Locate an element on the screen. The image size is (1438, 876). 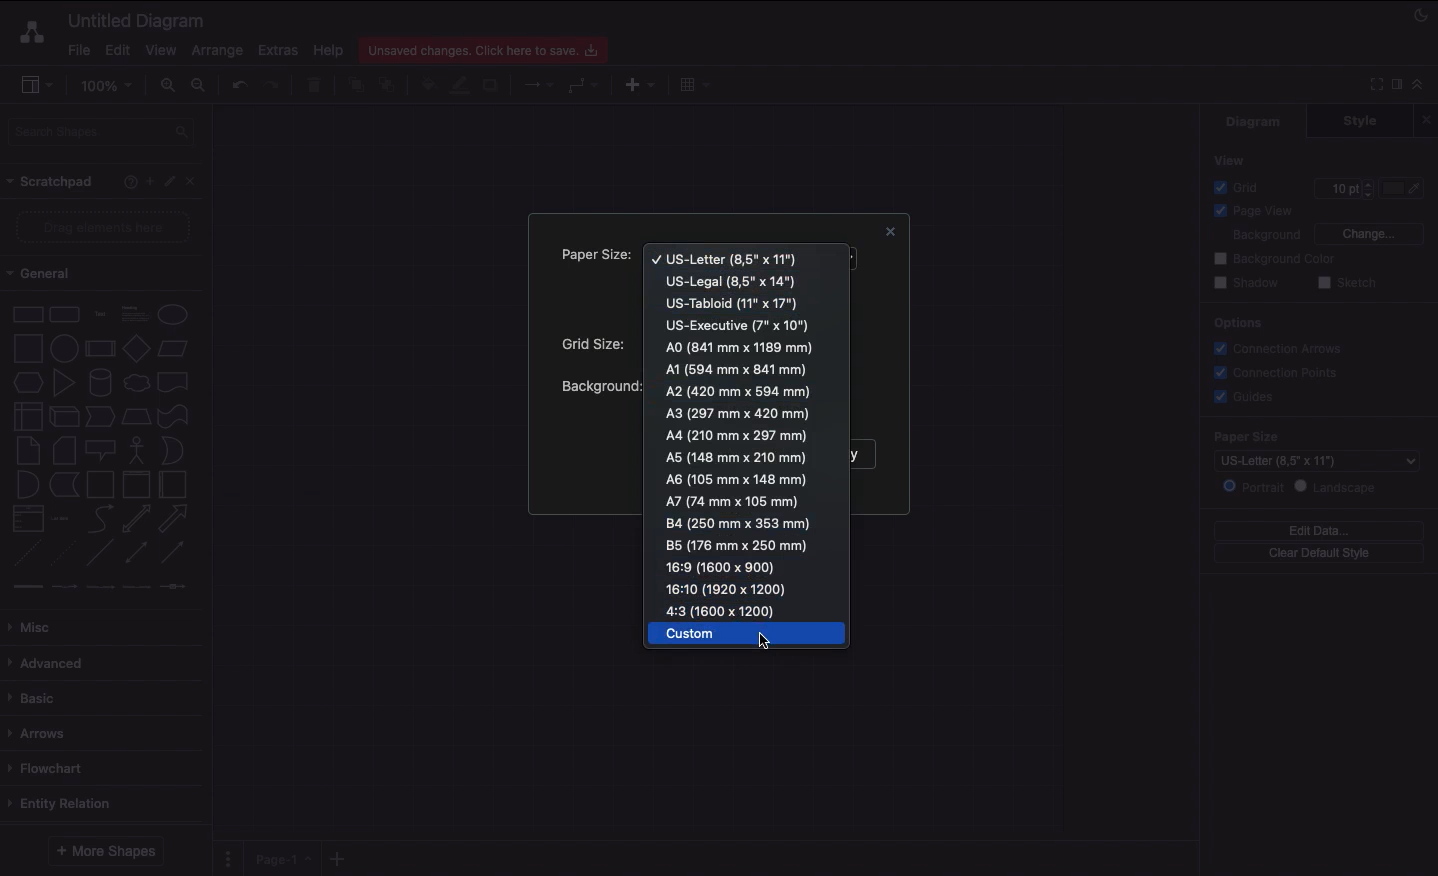
Close is located at coordinates (887, 234).